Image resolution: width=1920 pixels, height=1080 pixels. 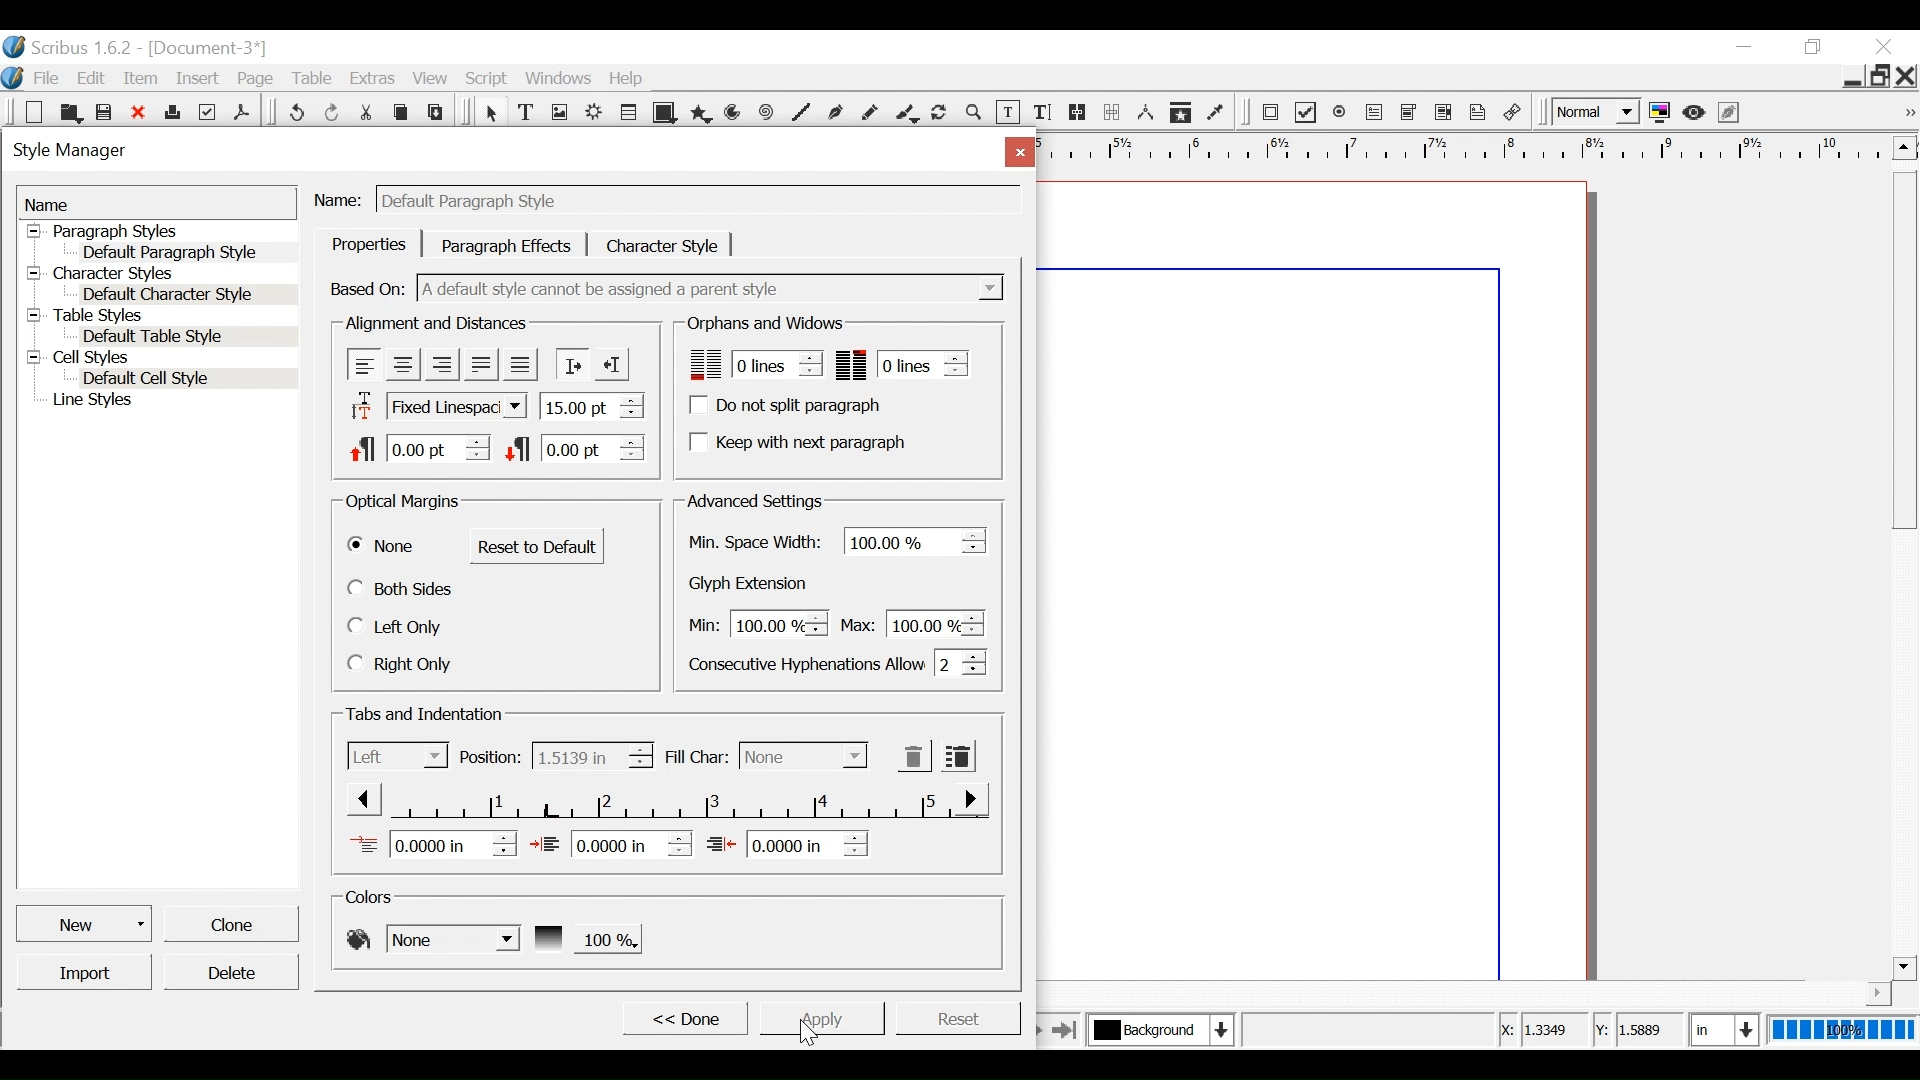 What do you see at coordinates (1839, 1030) in the screenshot?
I see `100%` at bounding box center [1839, 1030].